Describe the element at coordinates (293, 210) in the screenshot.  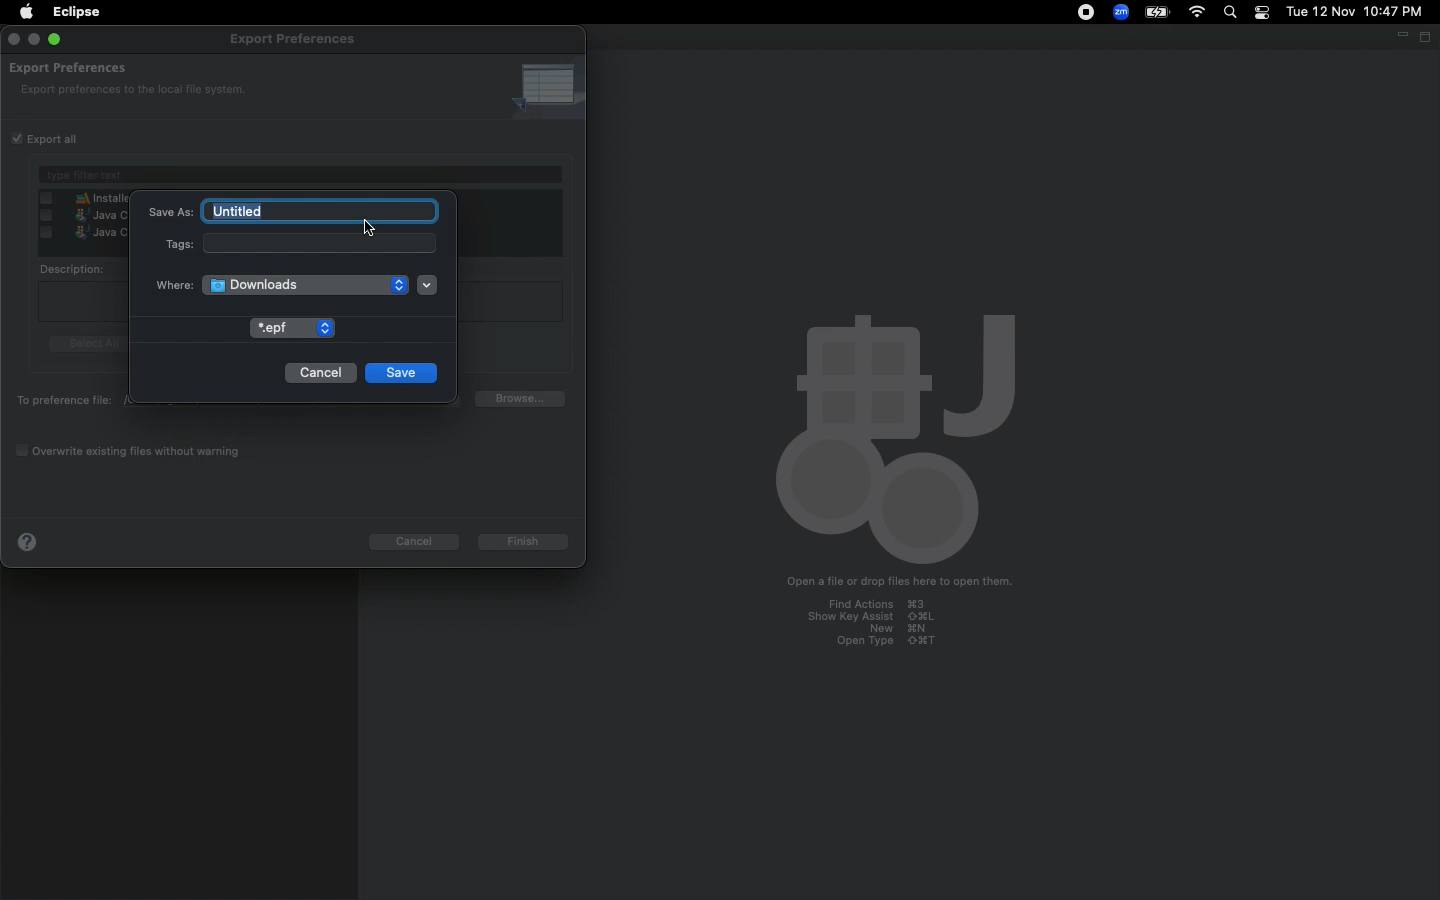
I see `Save as: untitled ` at that location.